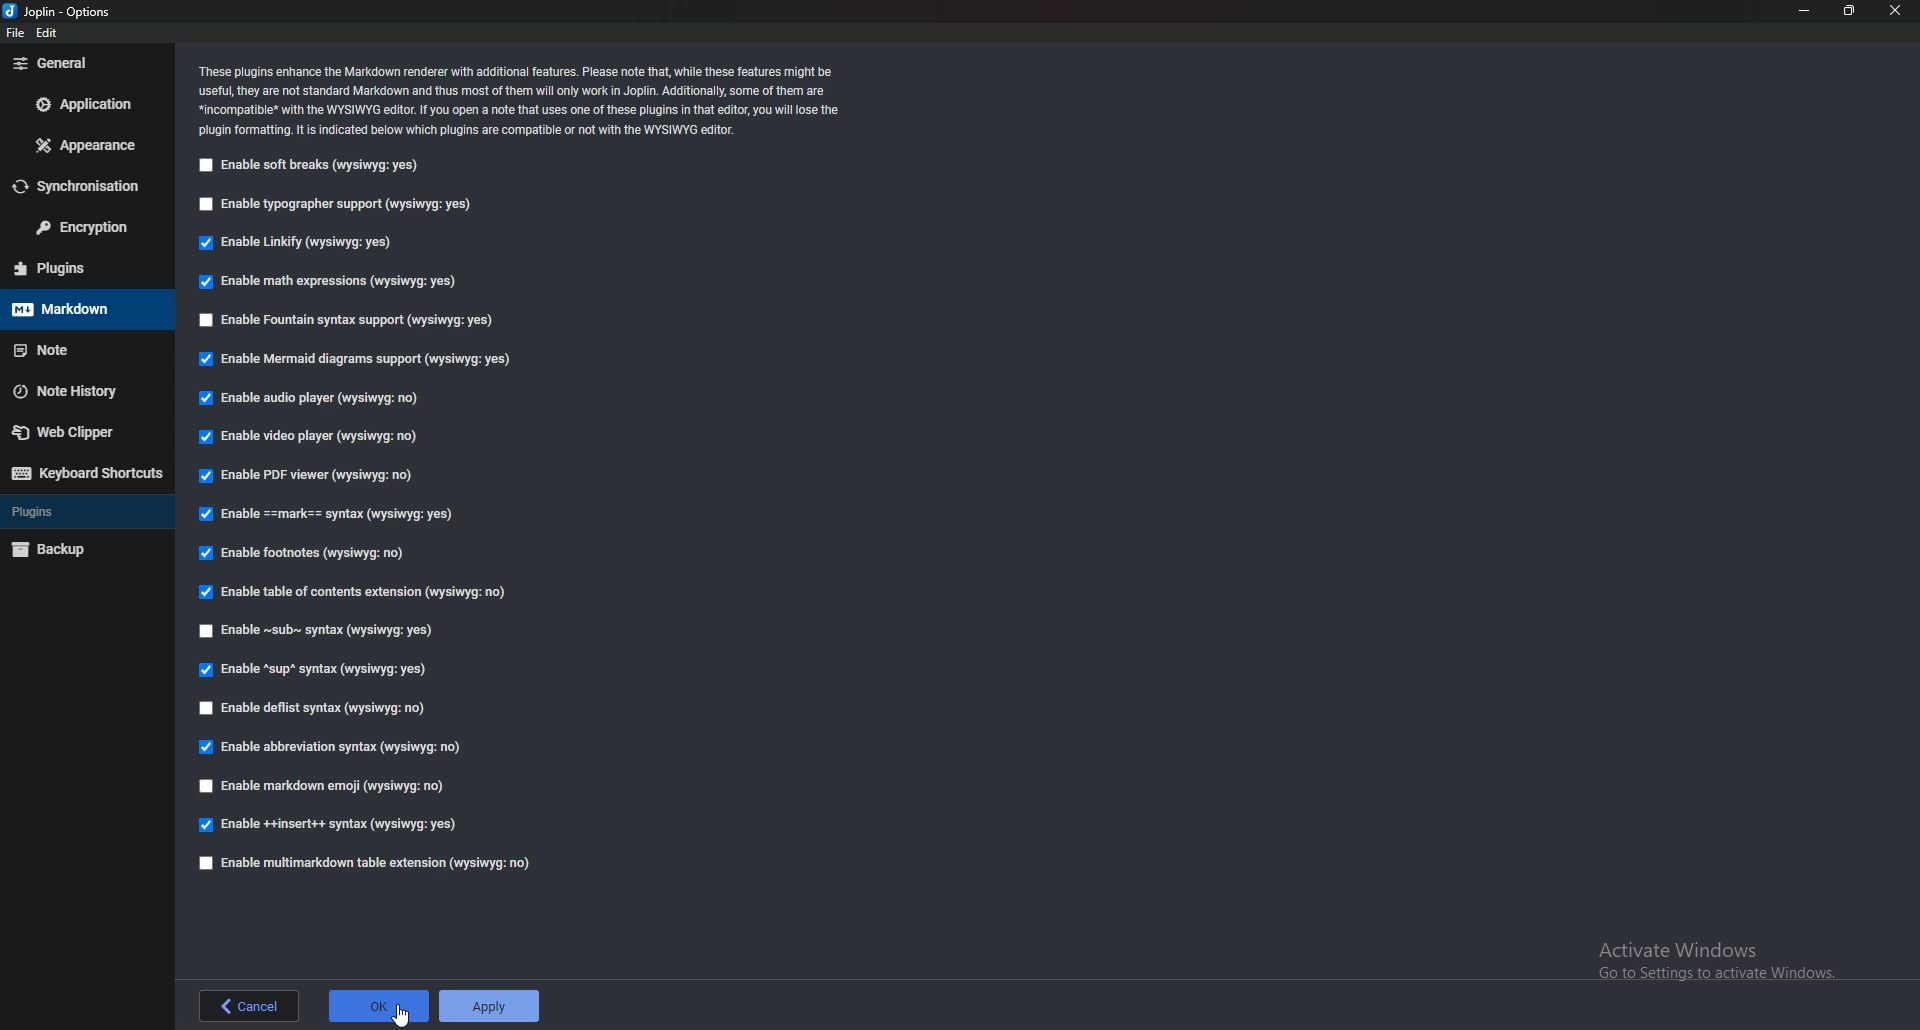  Describe the element at coordinates (82, 267) in the screenshot. I see `plugins` at that location.